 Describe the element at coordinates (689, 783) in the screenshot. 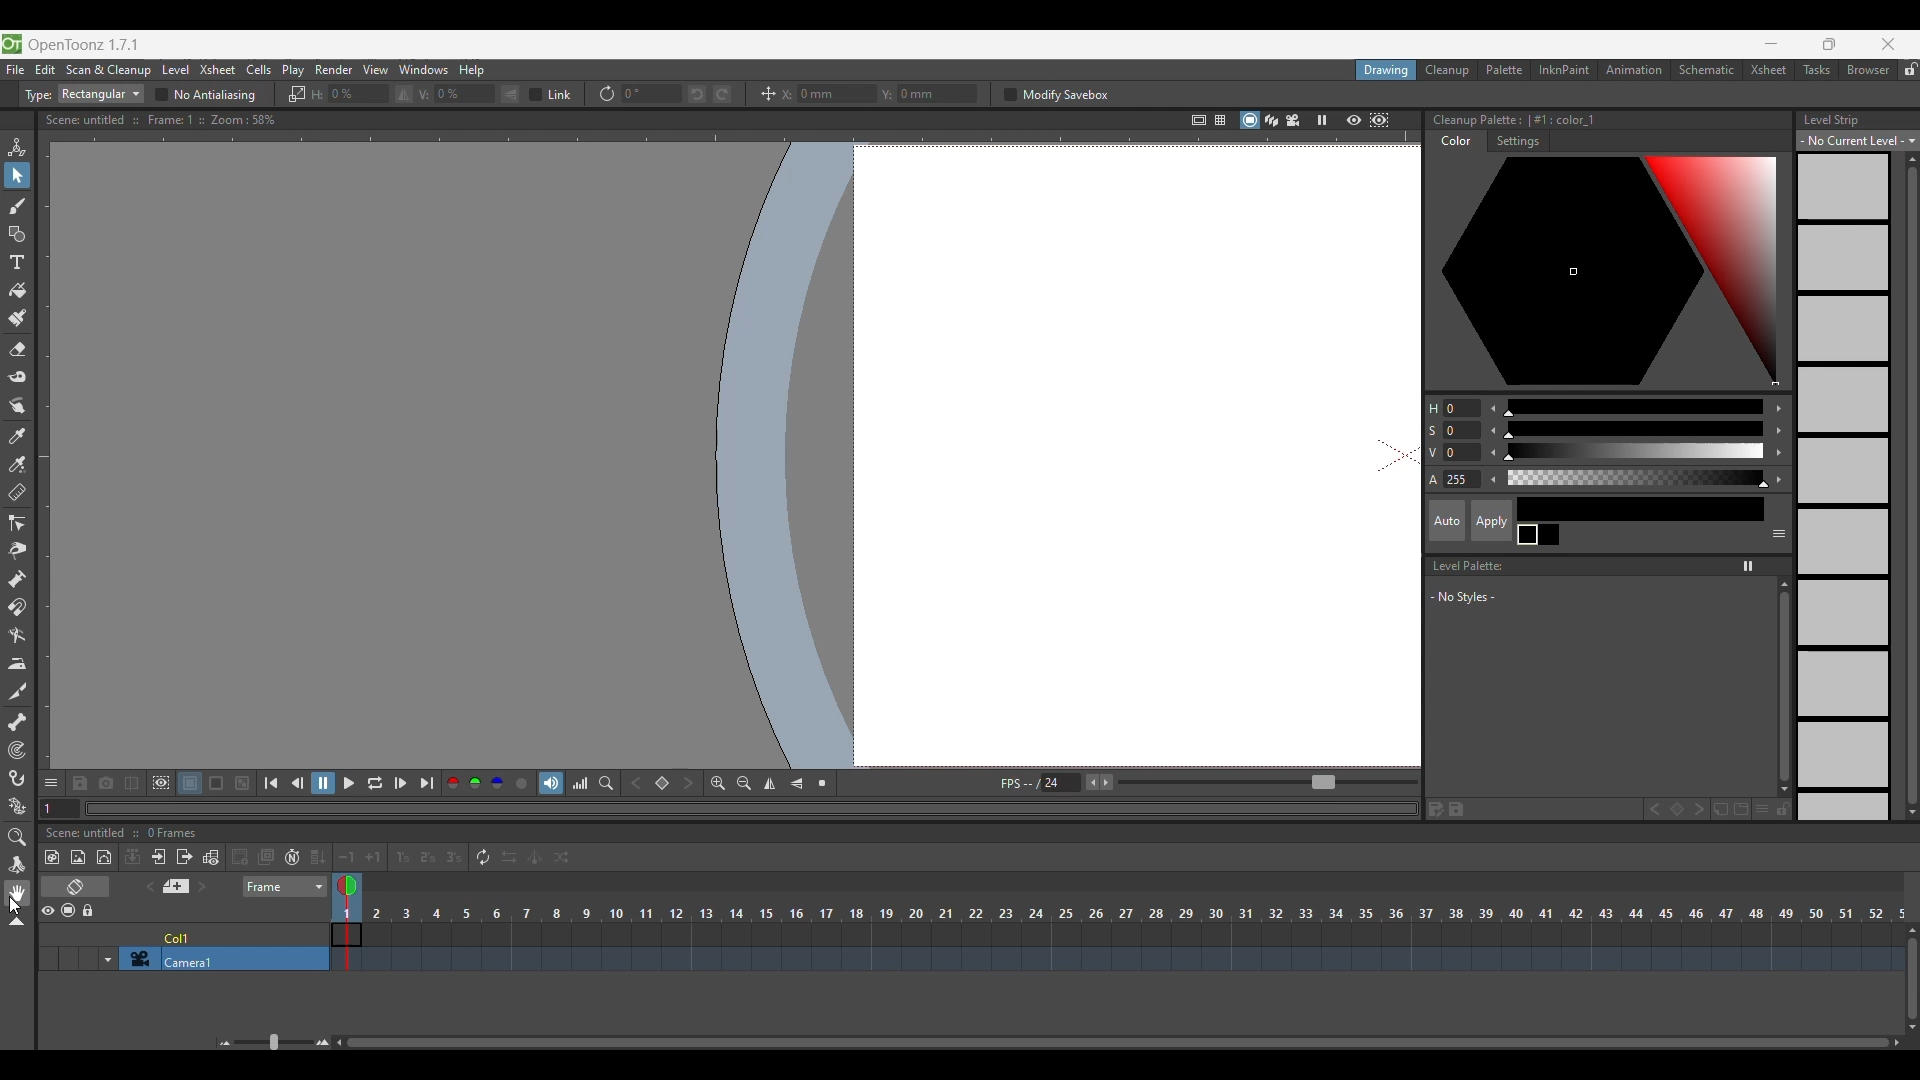

I see `Next key` at that location.